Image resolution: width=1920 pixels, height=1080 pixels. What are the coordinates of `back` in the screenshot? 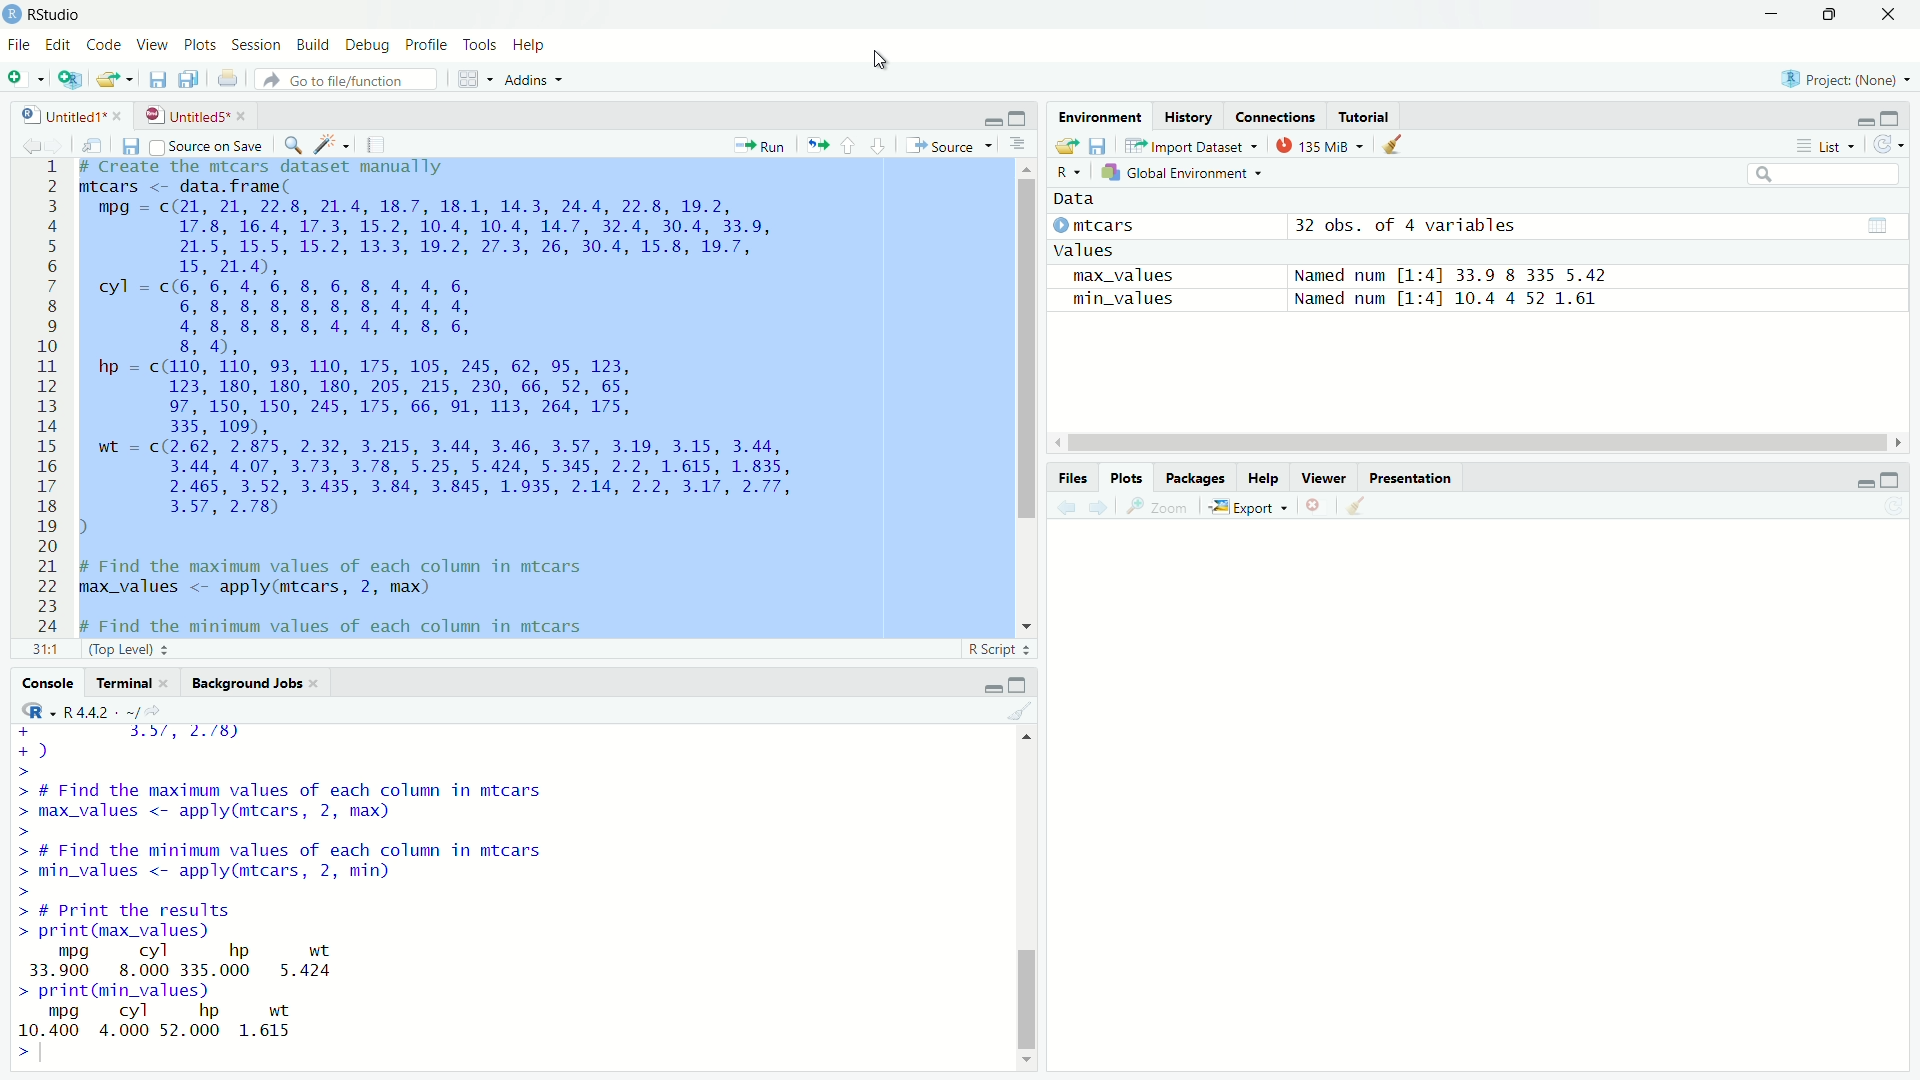 It's located at (30, 143).